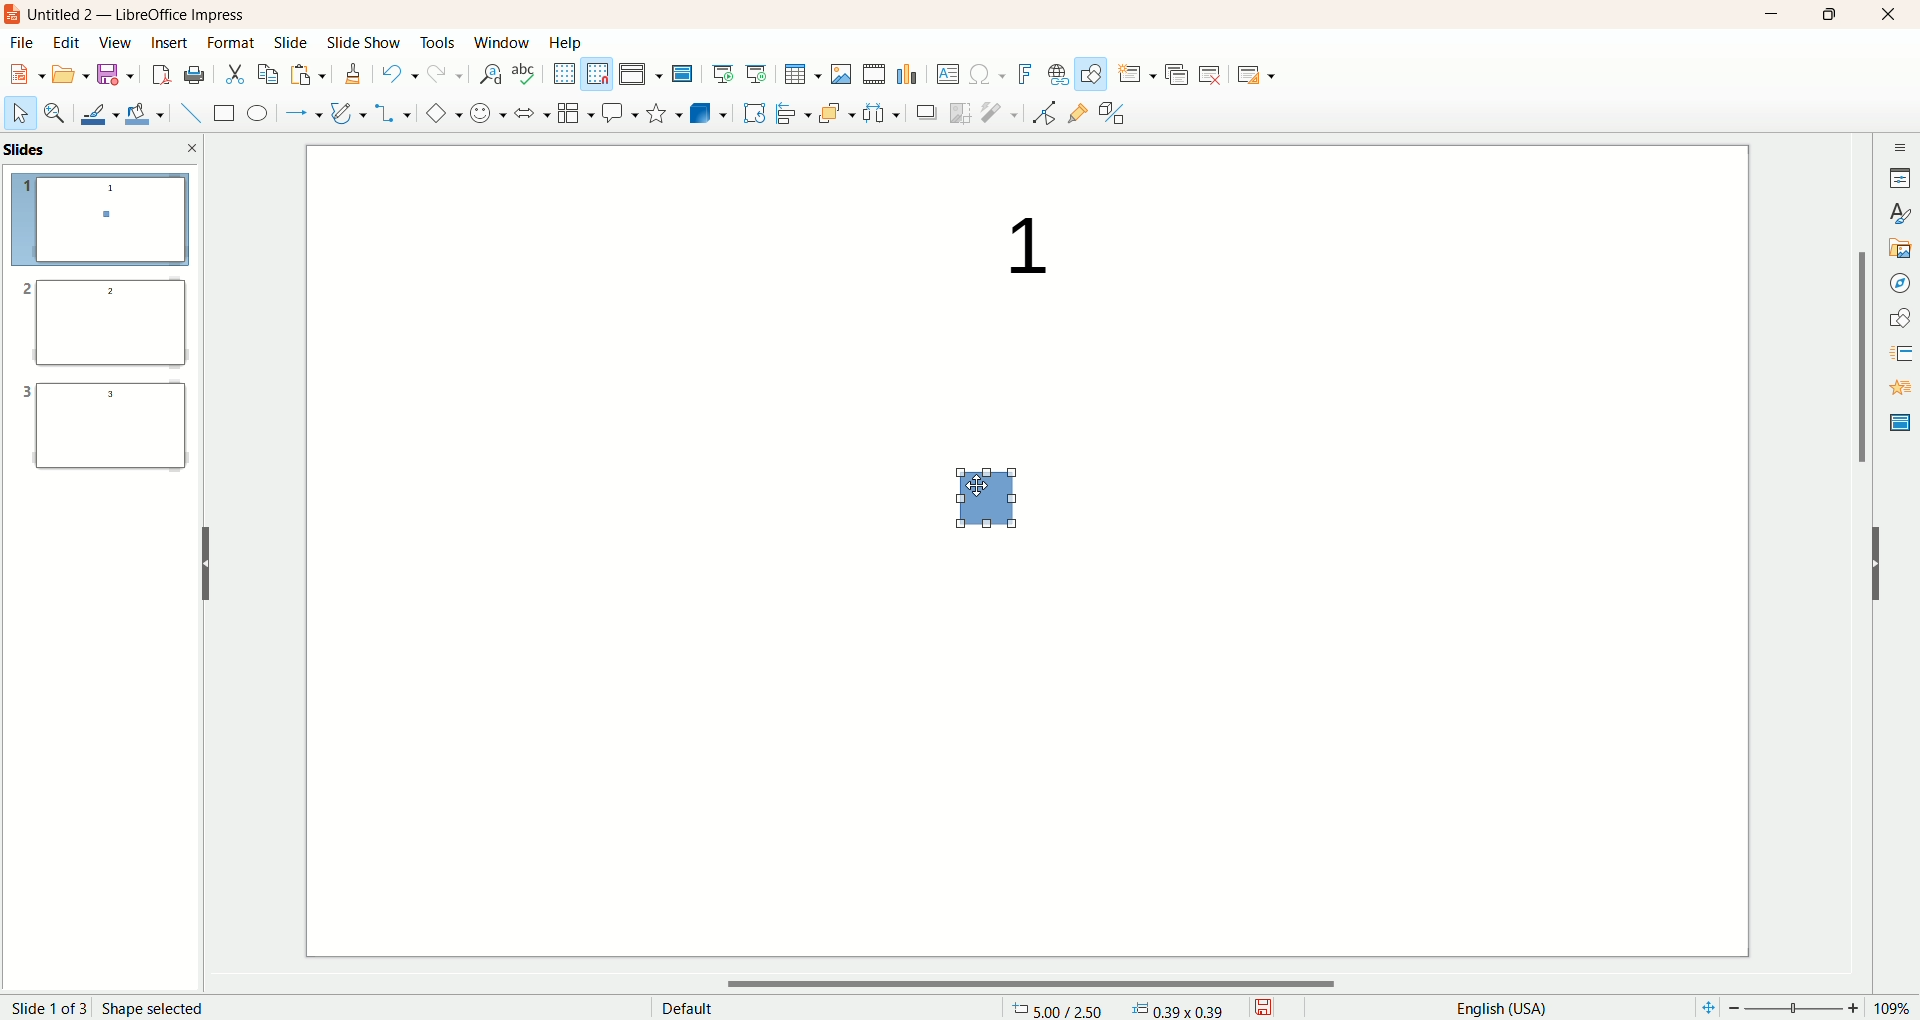 This screenshot has width=1920, height=1020. Describe the element at coordinates (831, 111) in the screenshot. I see `arrange` at that location.